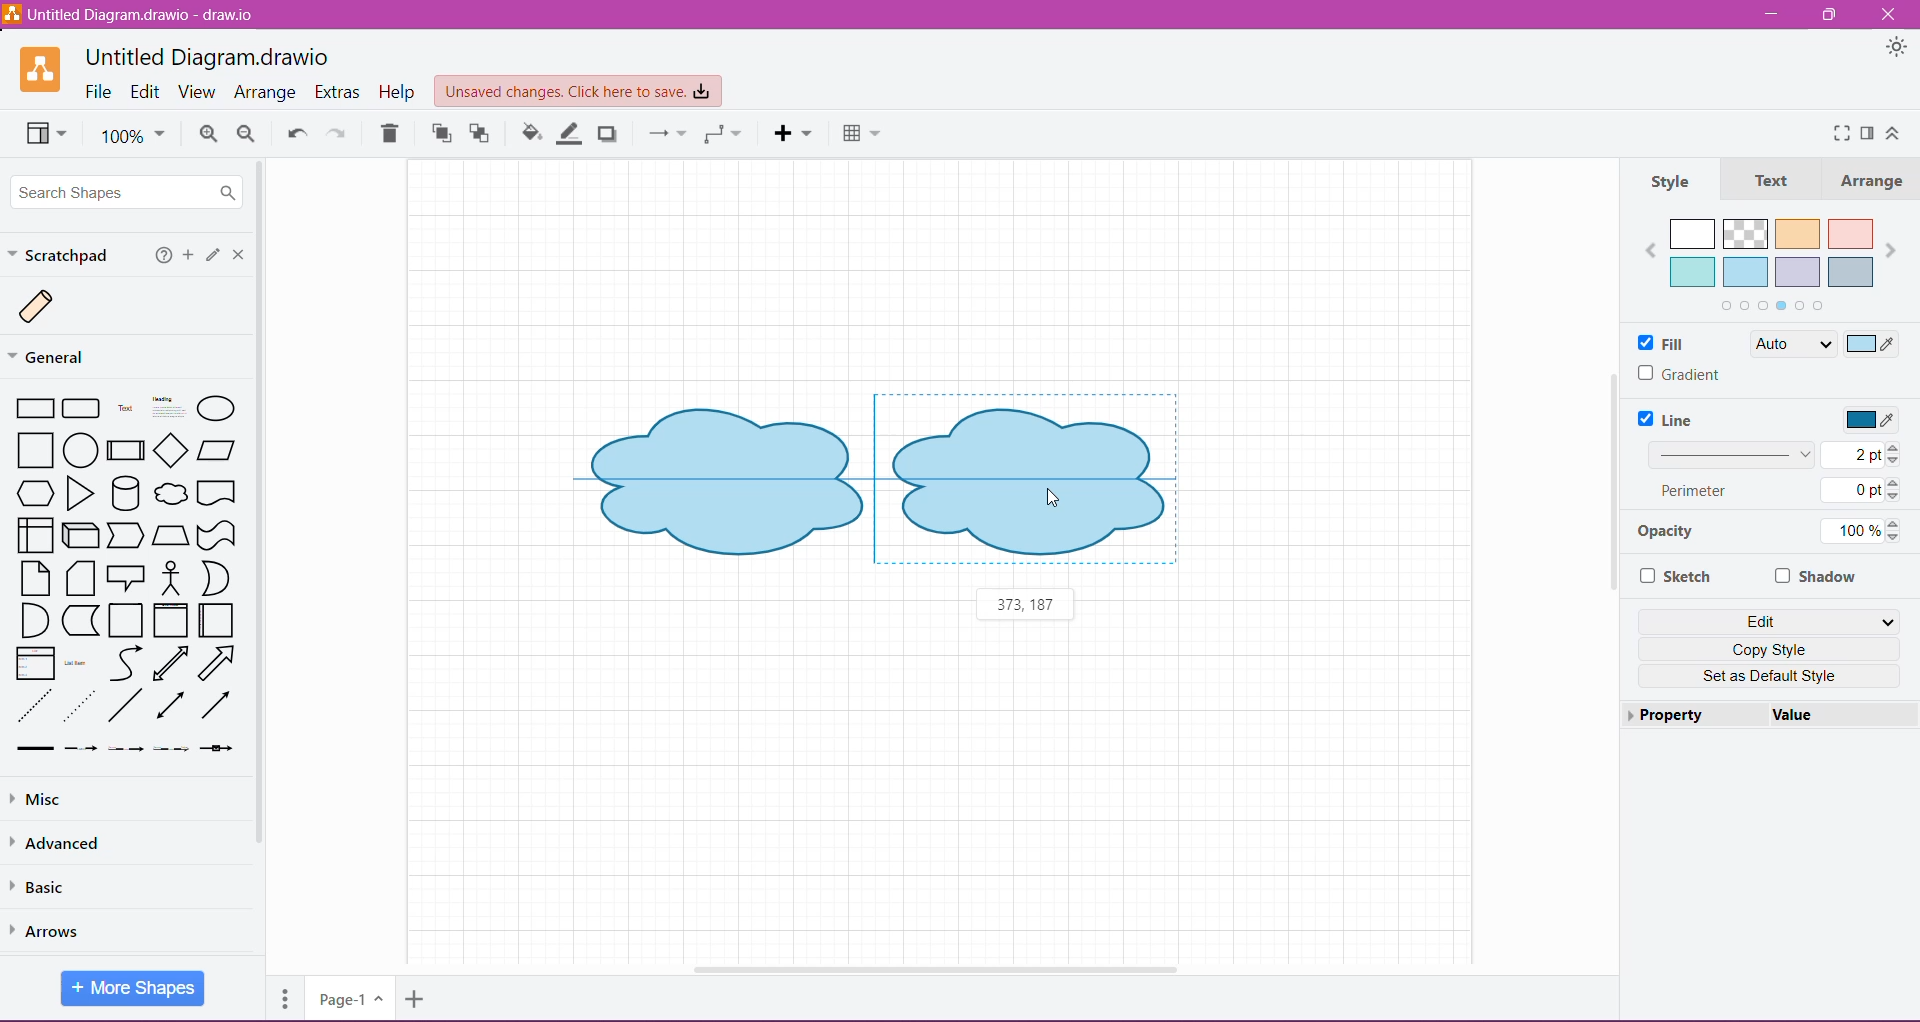 The width and height of the screenshot is (1920, 1022). What do you see at coordinates (206, 135) in the screenshot?
I see `Zoom In` at bounding box center [206, 135].